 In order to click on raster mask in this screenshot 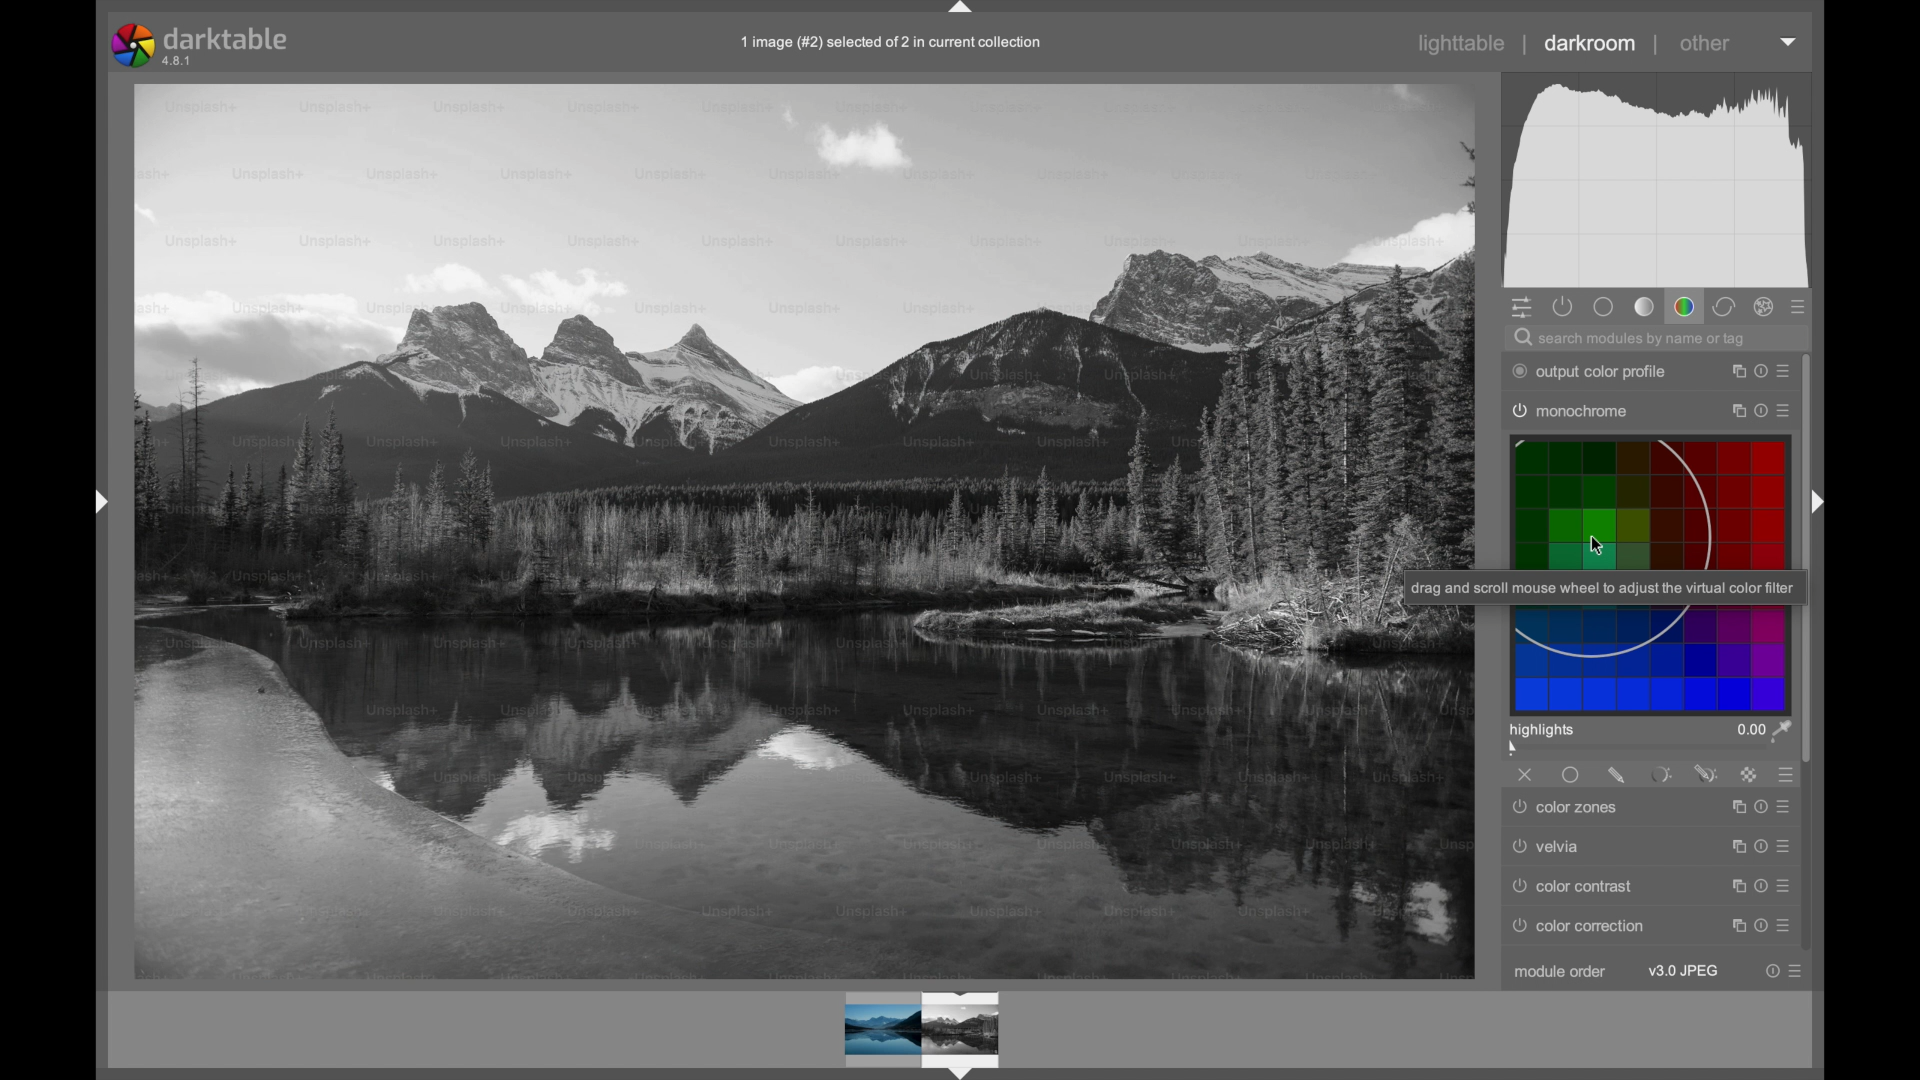, I will do `click(1748, 774)`.